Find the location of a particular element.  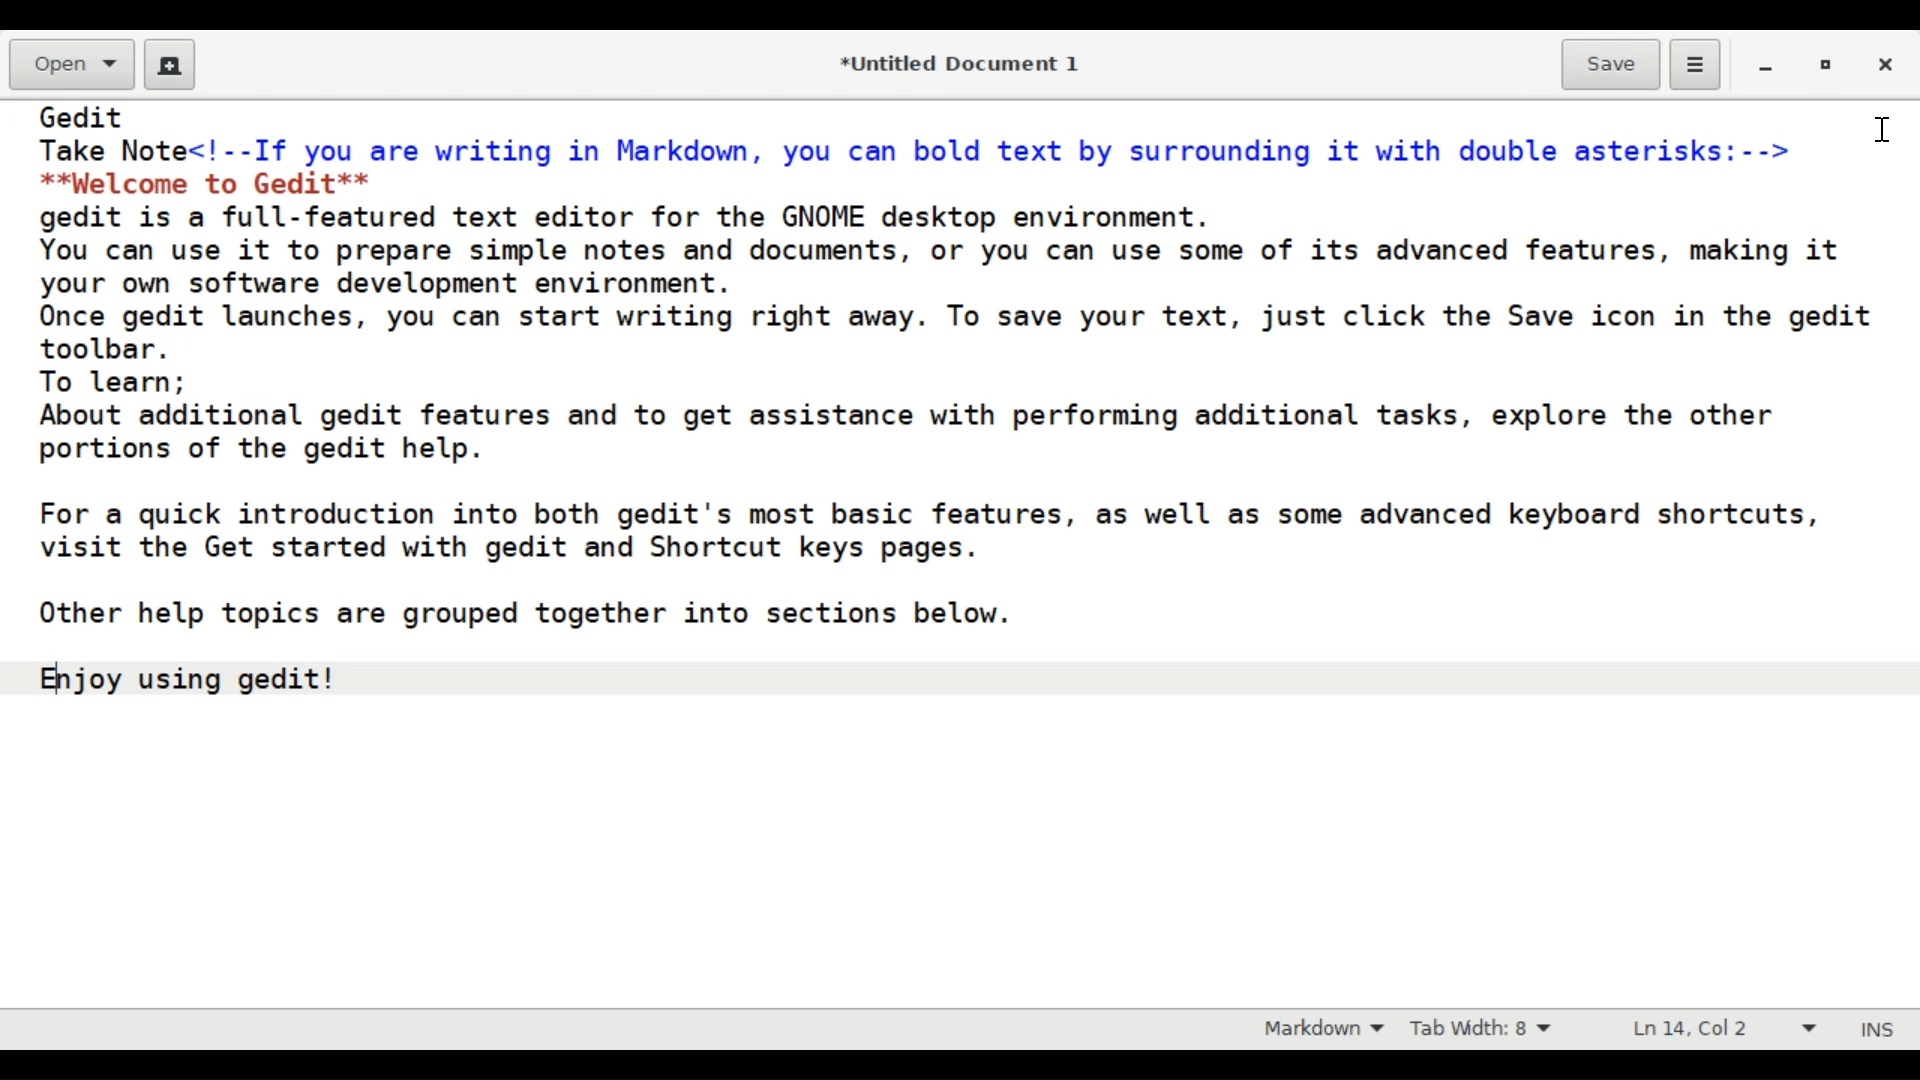

Tab Width is located at coordinates (1486, 1029).